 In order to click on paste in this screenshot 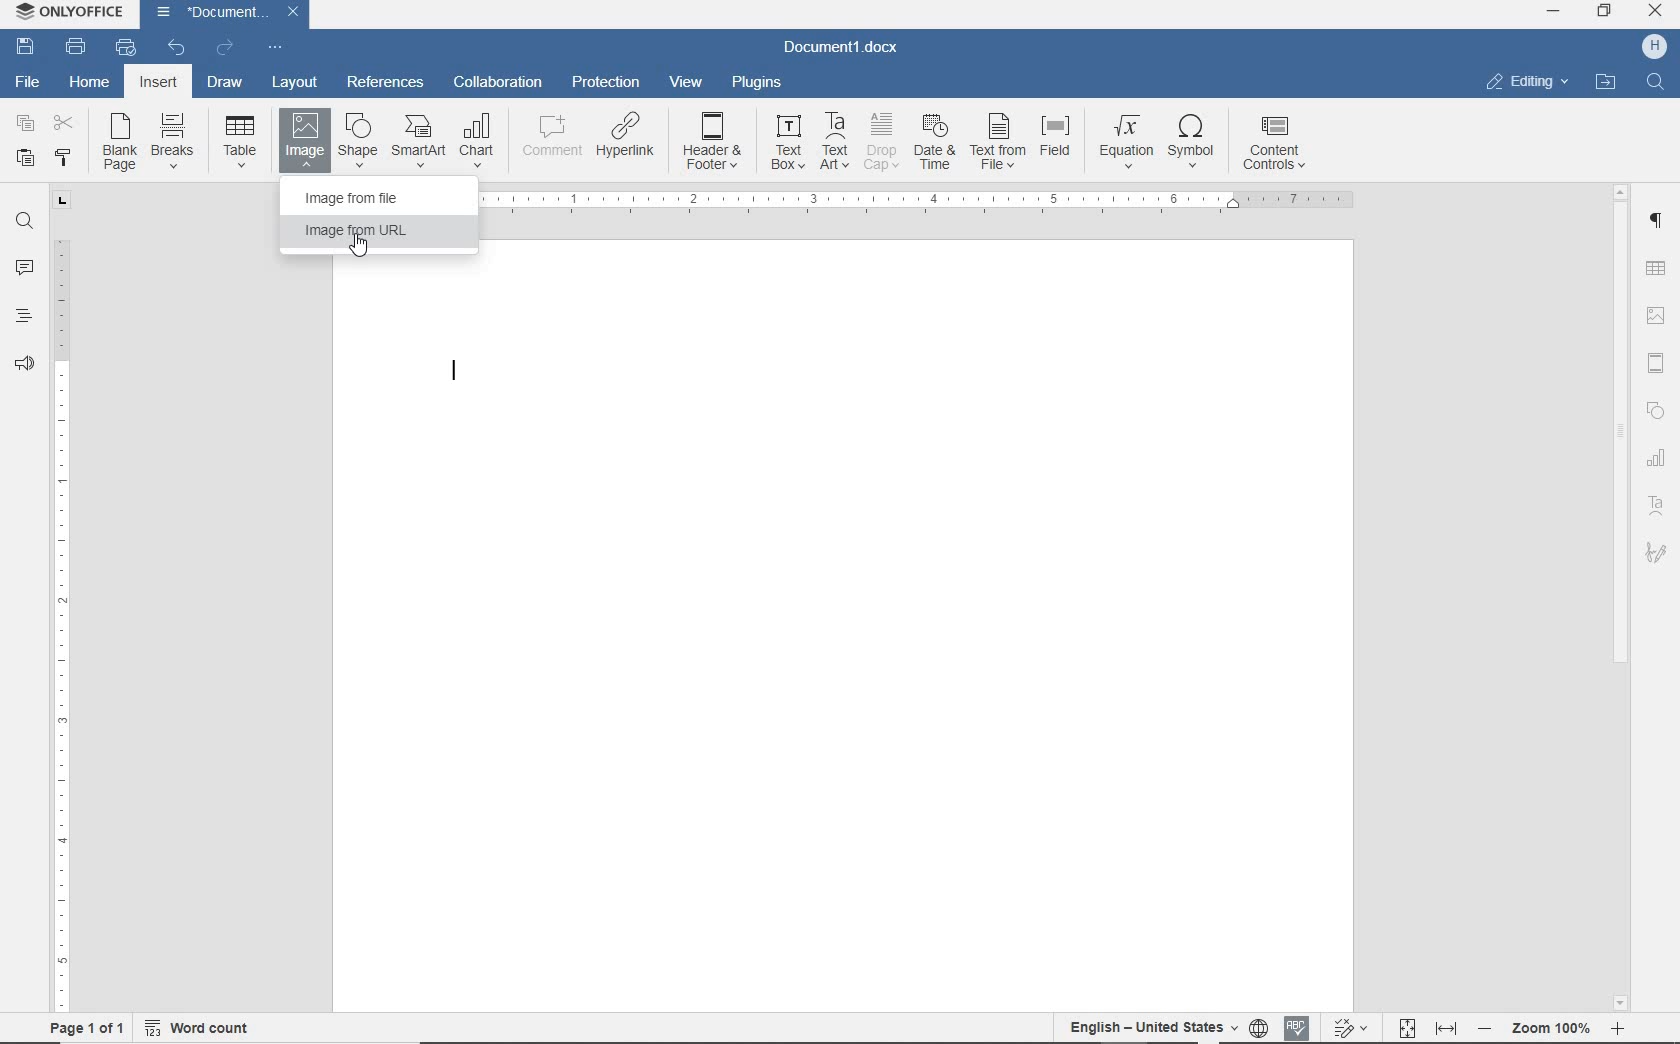, I will do `click(24, 160)`.